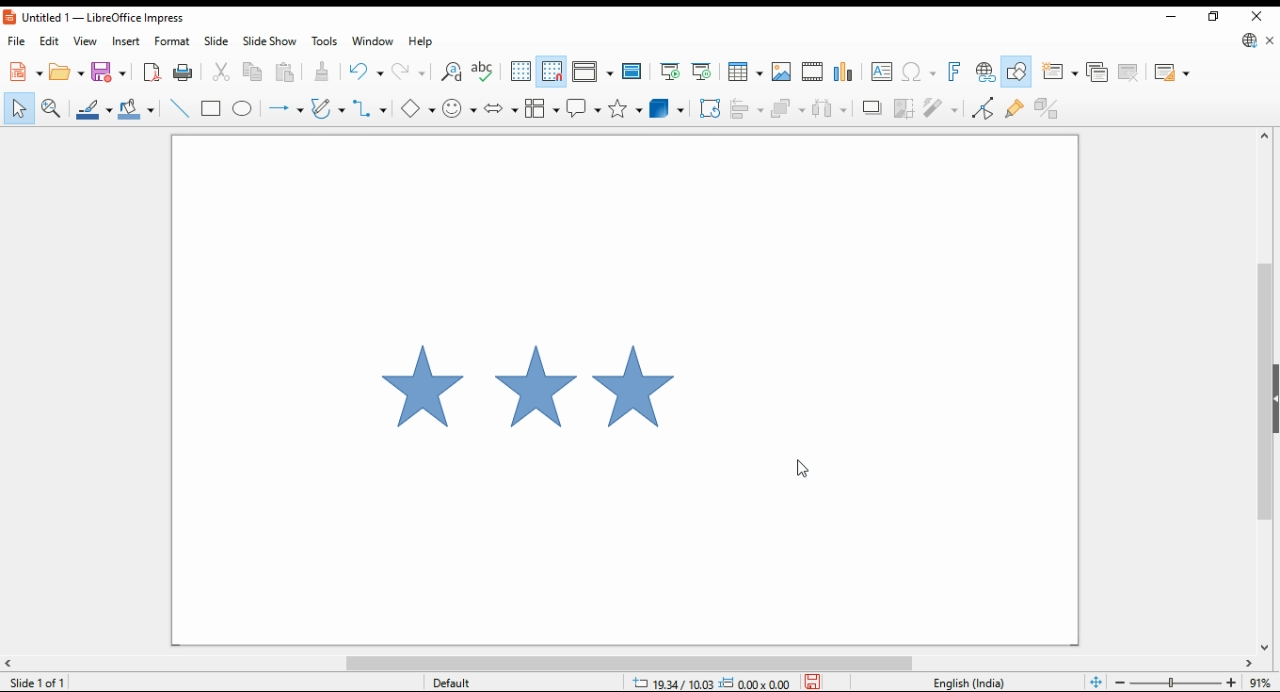 The width and height of the screenshot is (1280, 692). I want to click on export directly as pdf, so click(151, 72).